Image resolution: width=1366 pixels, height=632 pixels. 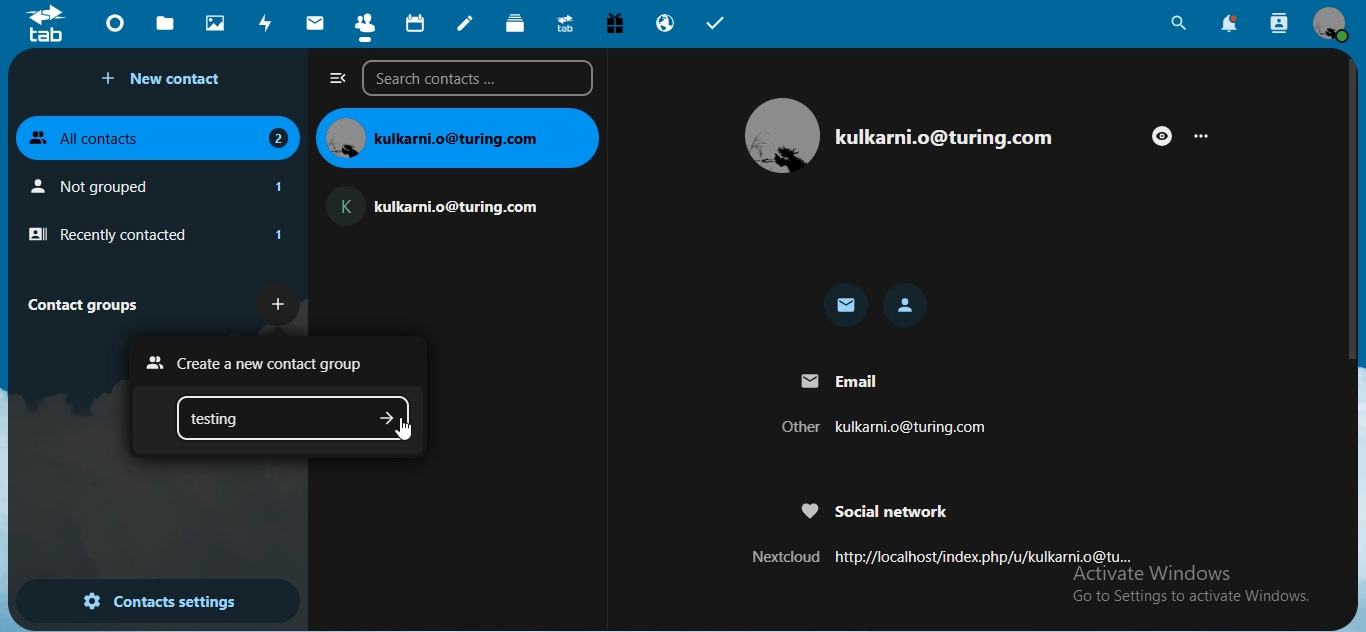 What do you see at coordinates (907, 305) in the screenshot?
I see `contact` at bounding box center [907, 305].